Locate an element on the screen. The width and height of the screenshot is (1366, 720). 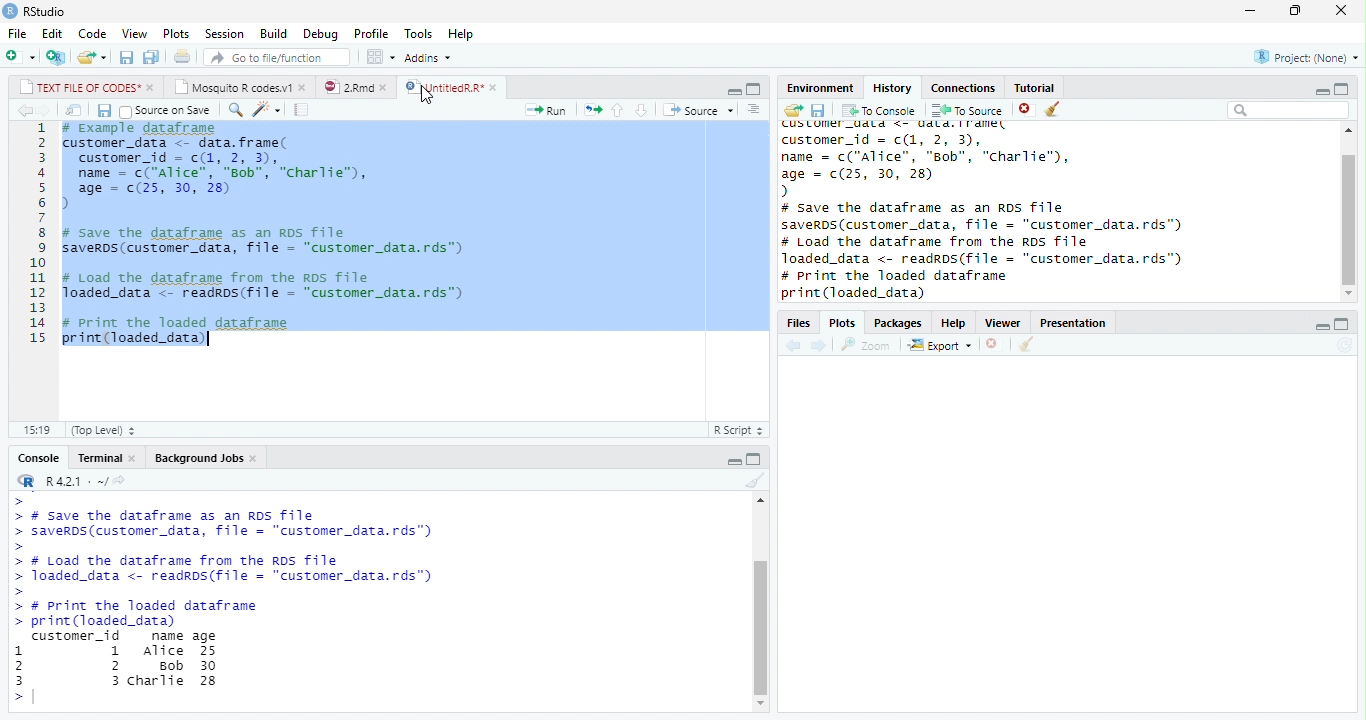
Alice  Bob  Charlie is located at coordinates (157, 667).